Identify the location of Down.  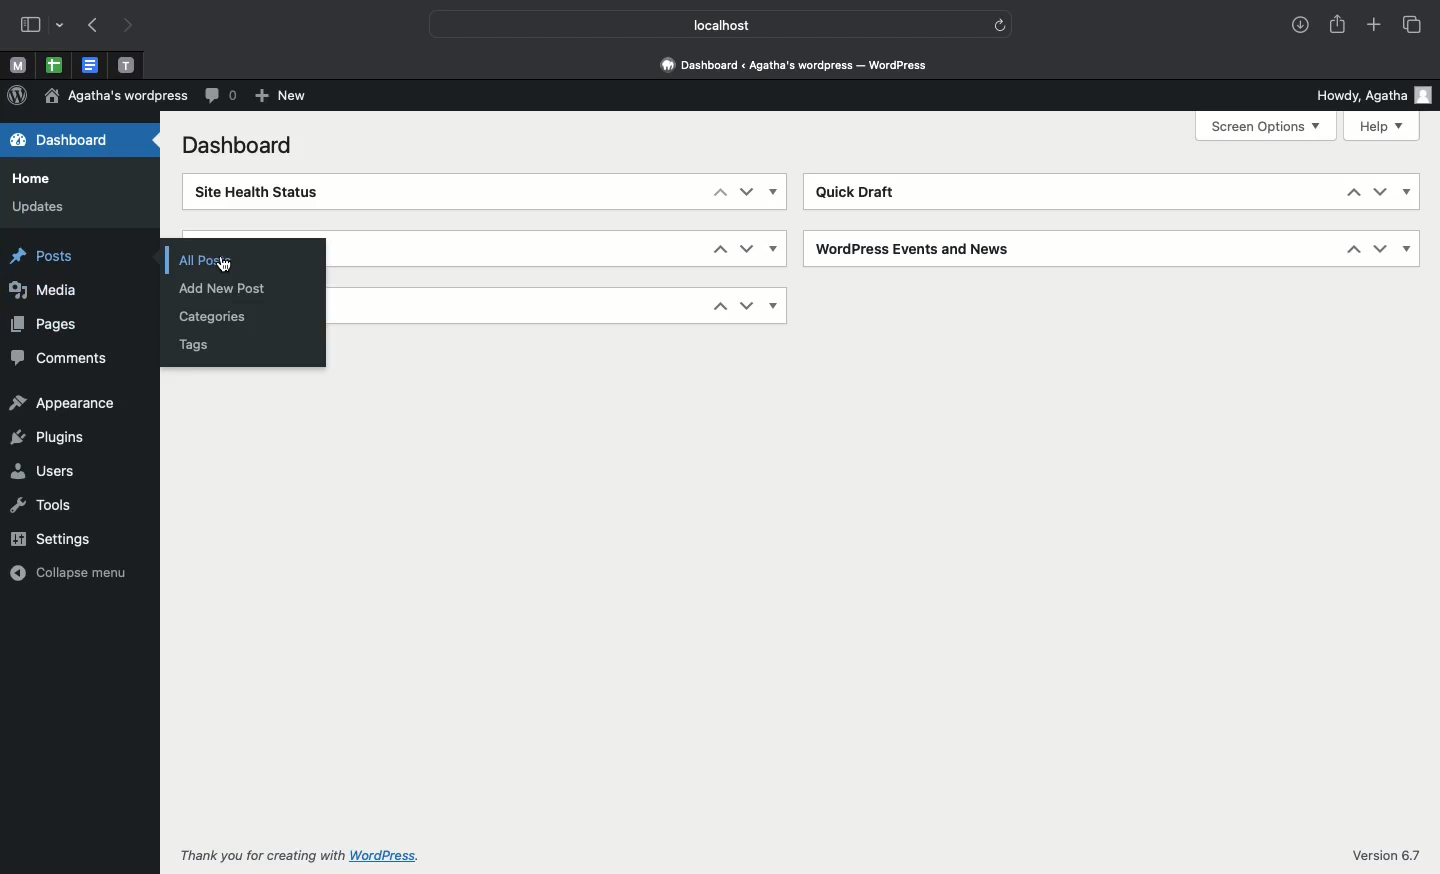
(1381, 249).